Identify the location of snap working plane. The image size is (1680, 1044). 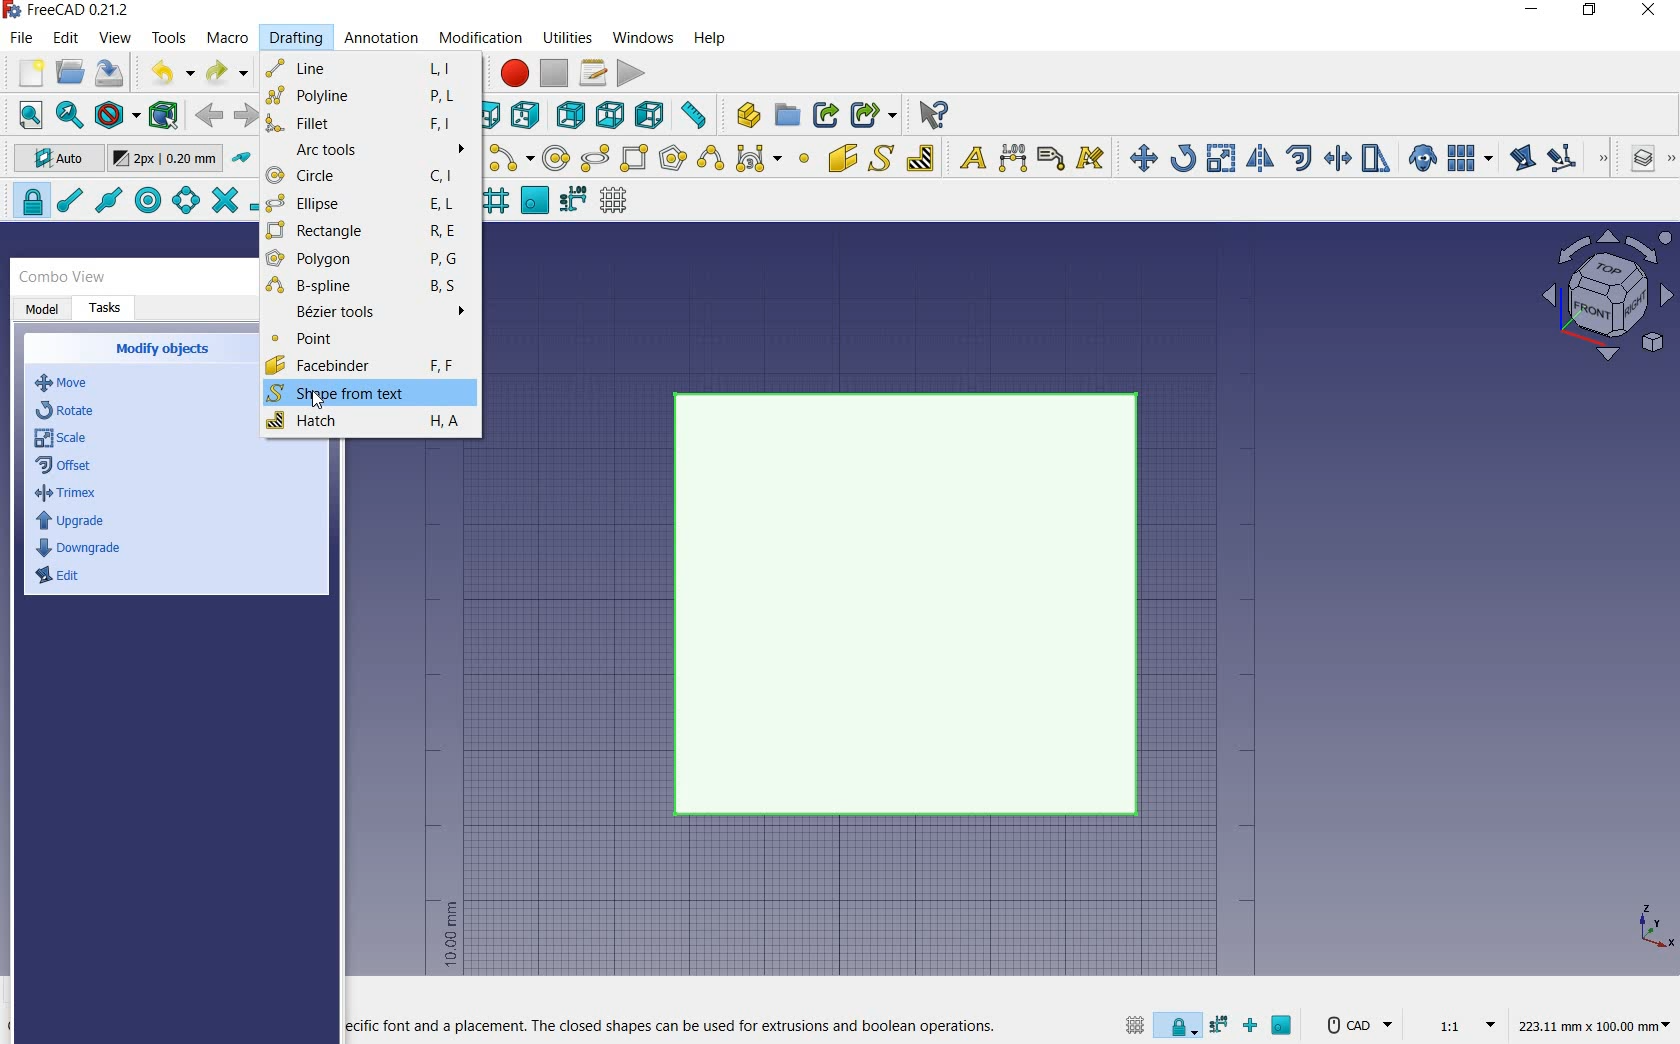
(1284, 1028).